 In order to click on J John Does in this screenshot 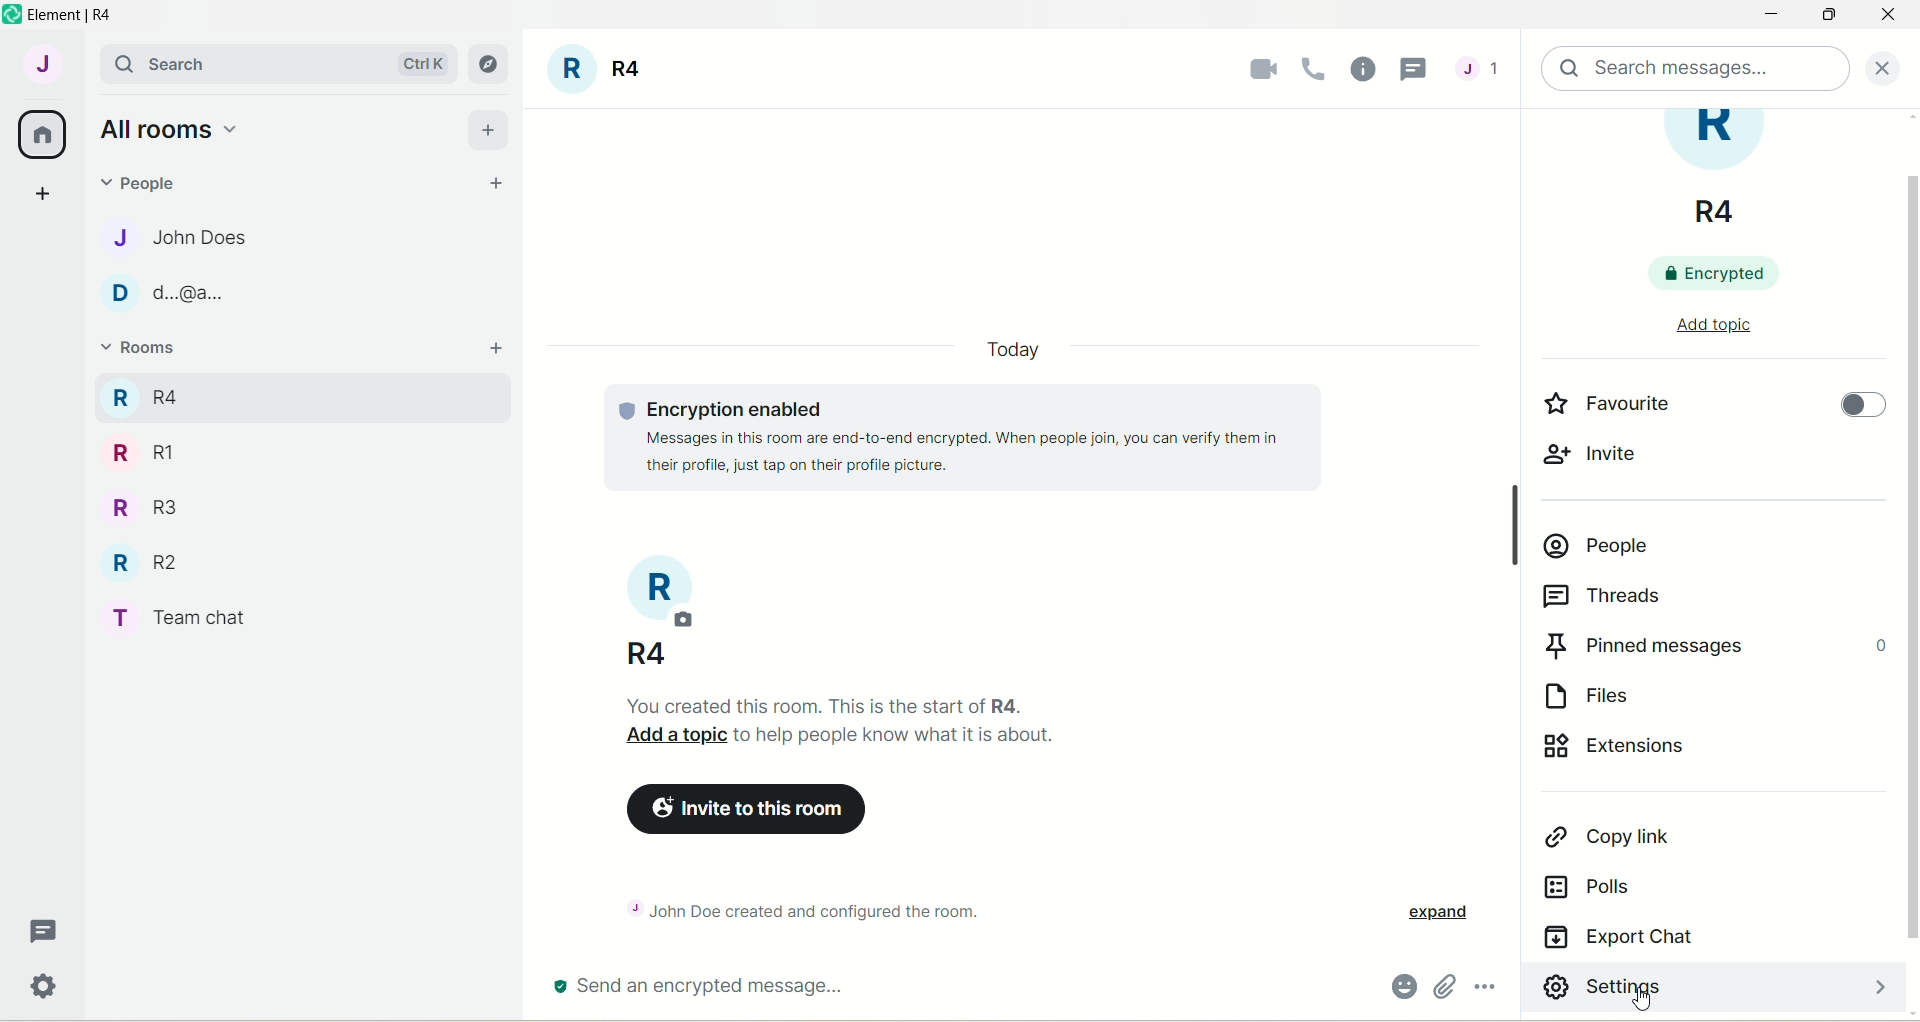, I will do `click(161, 237)`.